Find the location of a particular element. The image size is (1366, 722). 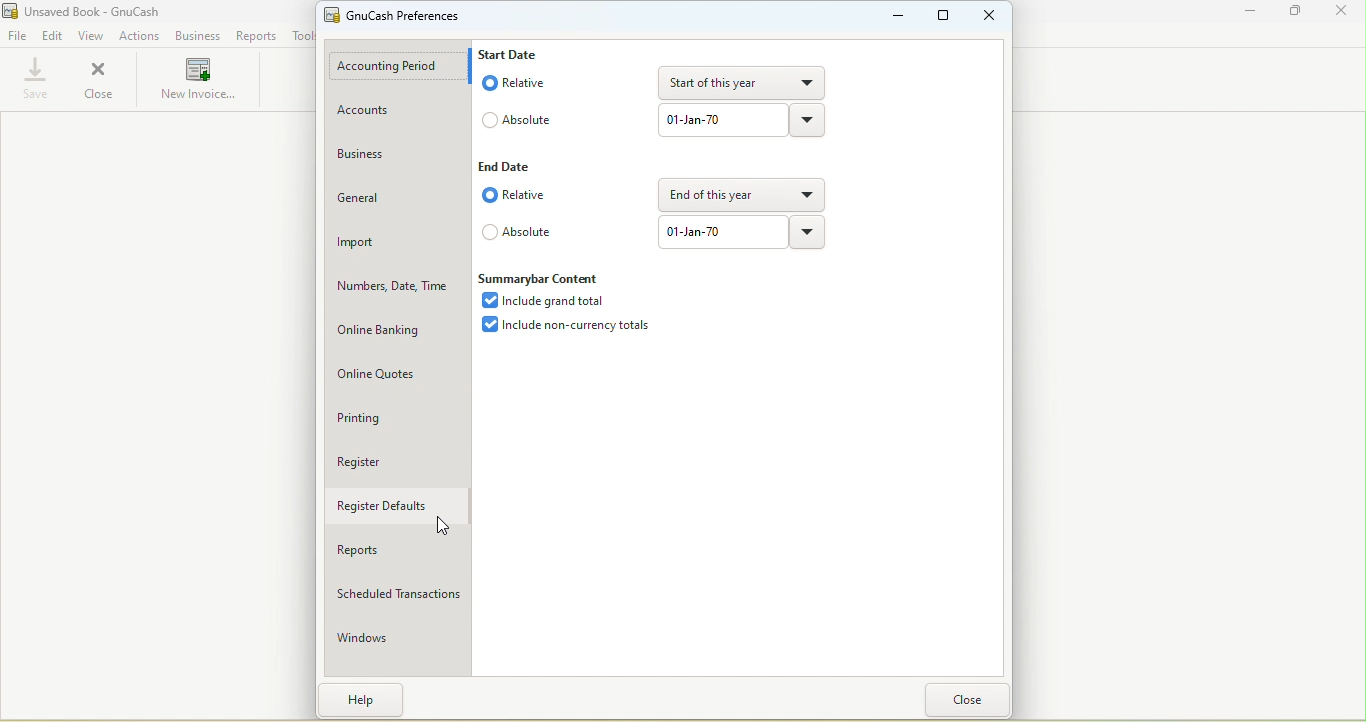

Minimize is located at coordinates (1250, 14).